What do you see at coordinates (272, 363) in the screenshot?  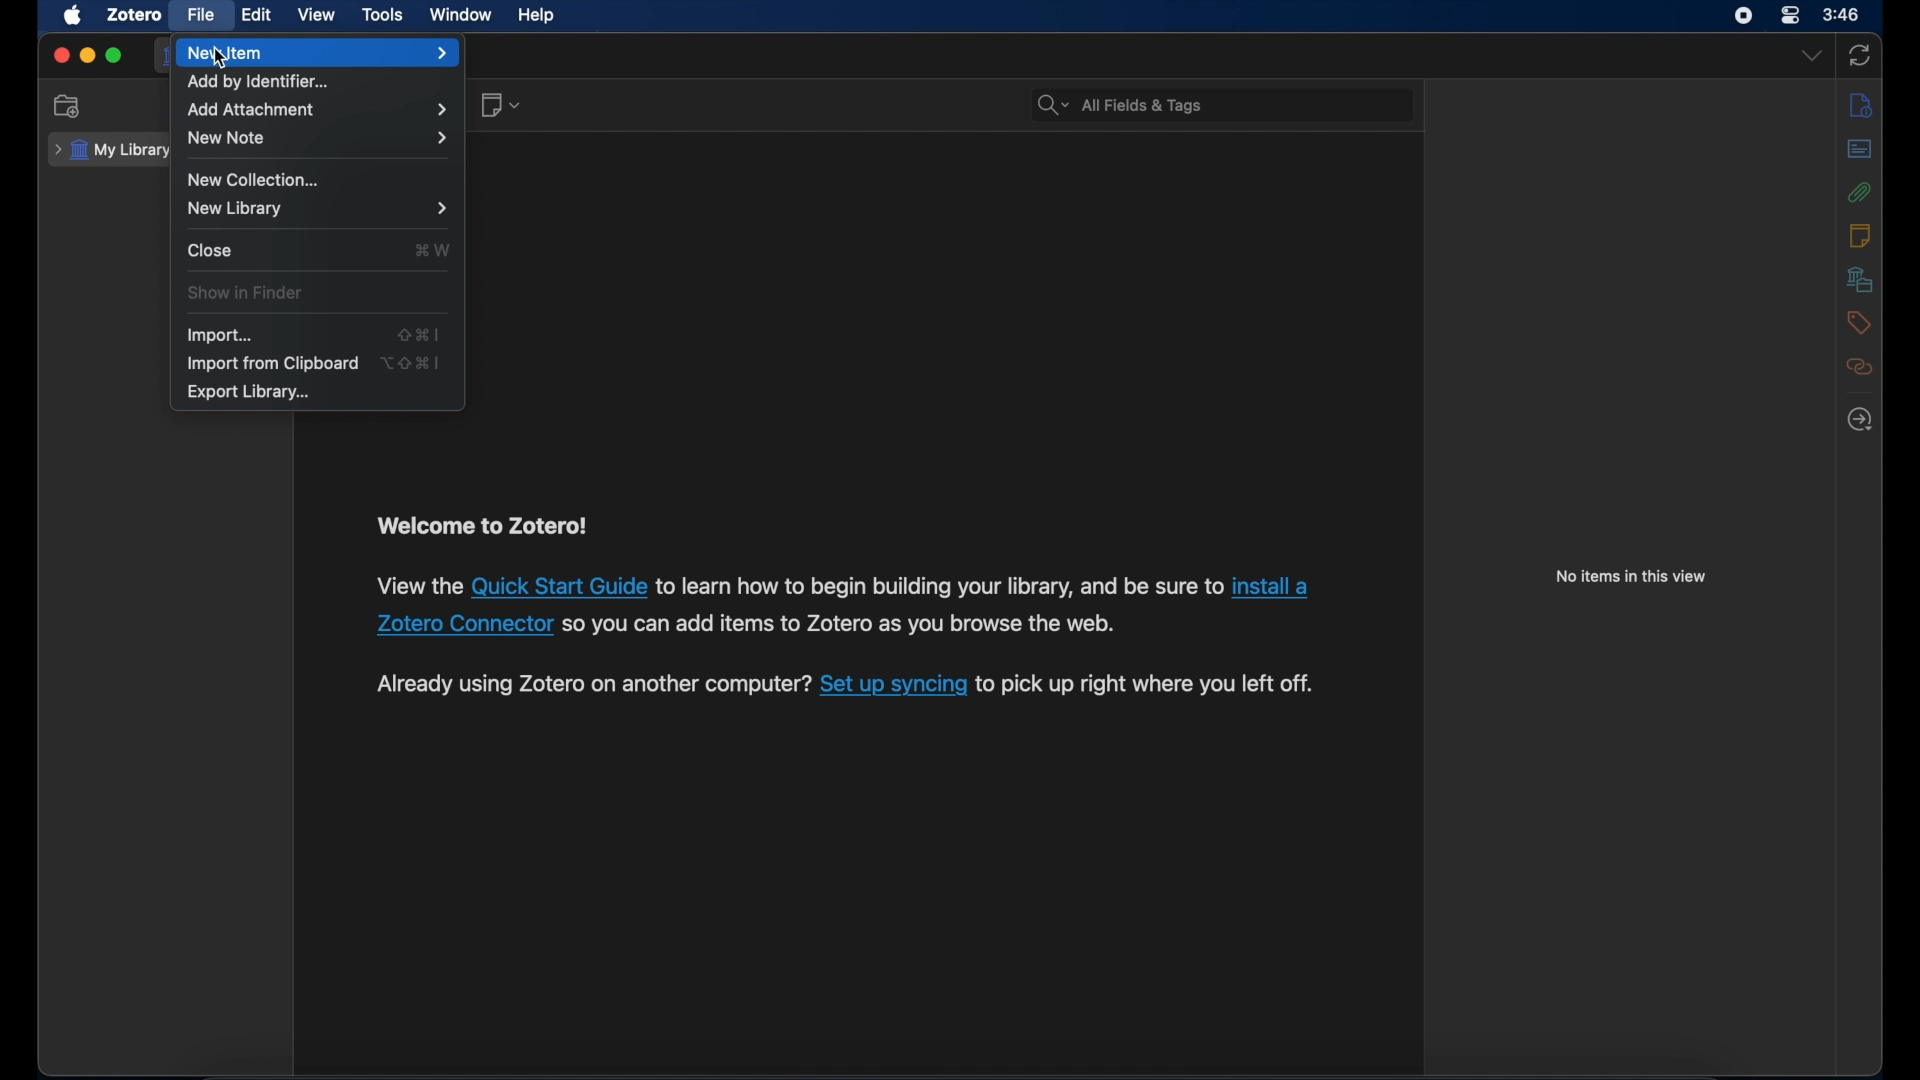 I see `import from clipboard` at bounding box center [272, 363].